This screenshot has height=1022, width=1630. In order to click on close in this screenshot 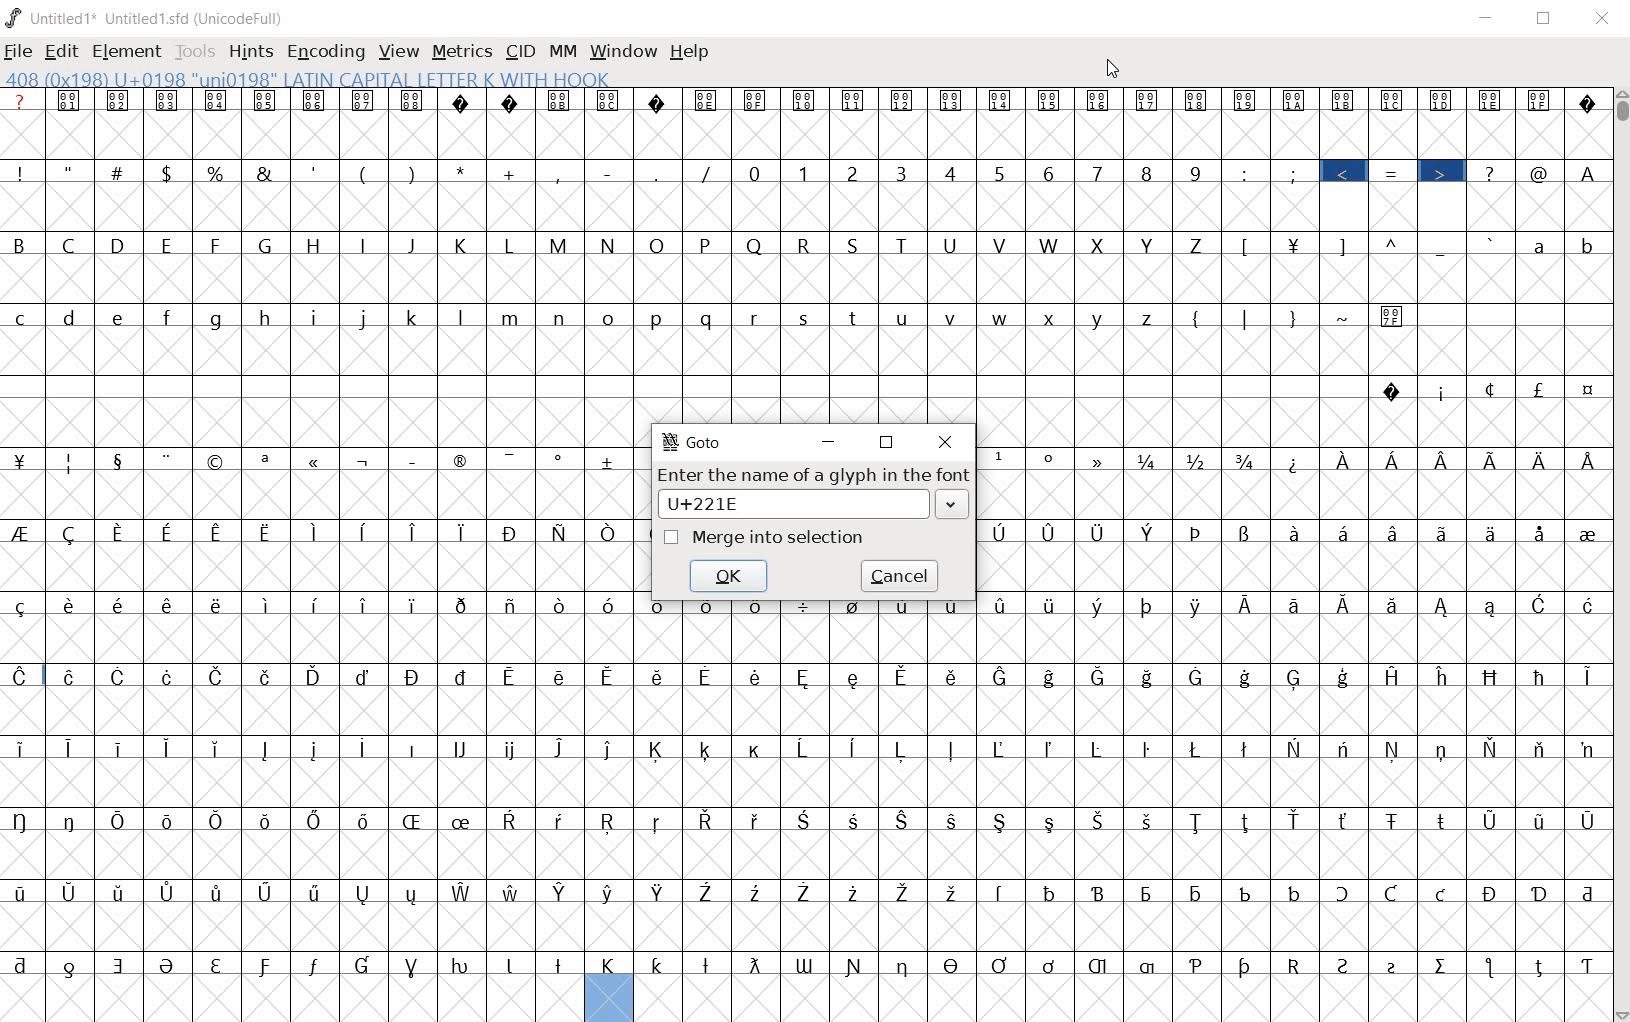, I will do `click(946, 443)`.